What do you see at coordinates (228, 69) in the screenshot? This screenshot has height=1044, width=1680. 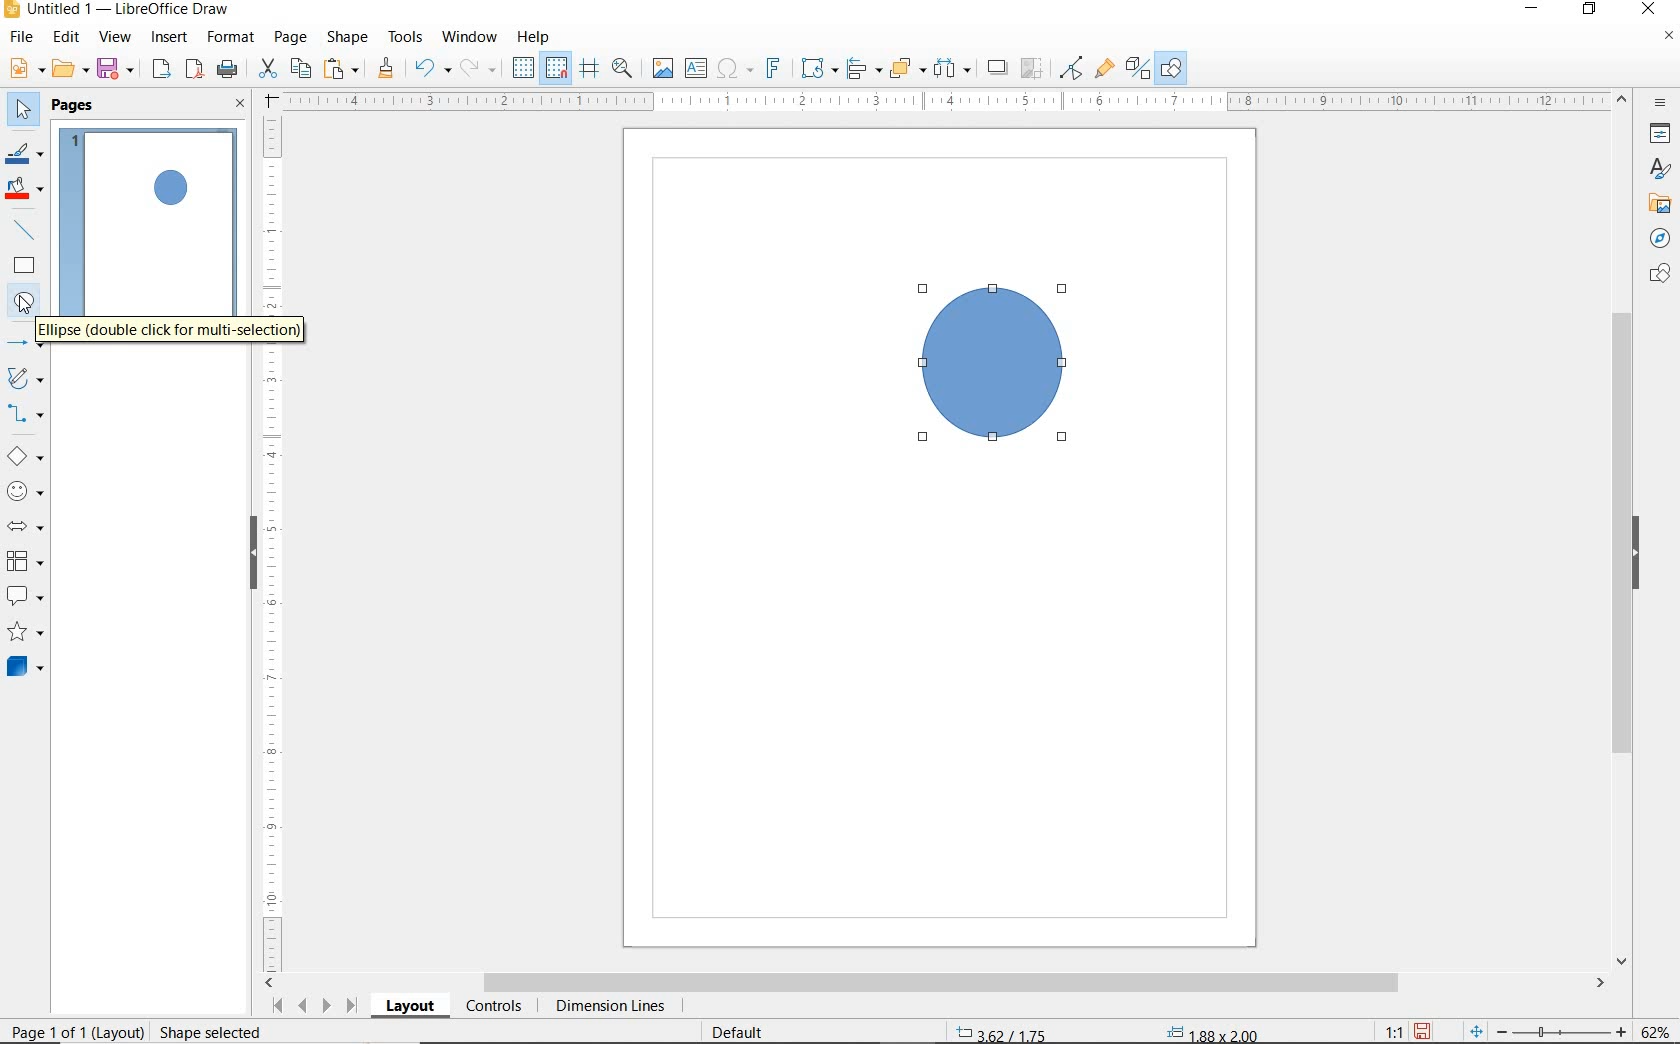 I see `PRINT` at bounding box center [228, 69].